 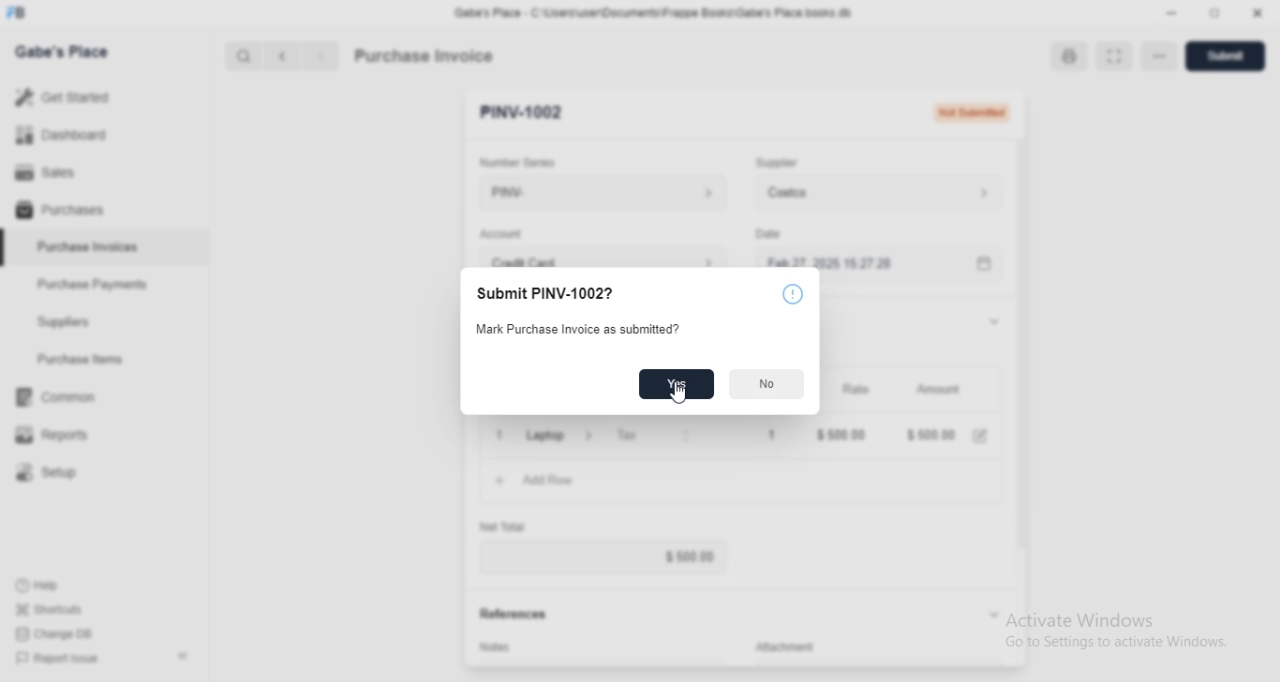 What do you see at coordinates (879, 193) in the screenshot?
I see `Costco` at bounding box center [879, 193].